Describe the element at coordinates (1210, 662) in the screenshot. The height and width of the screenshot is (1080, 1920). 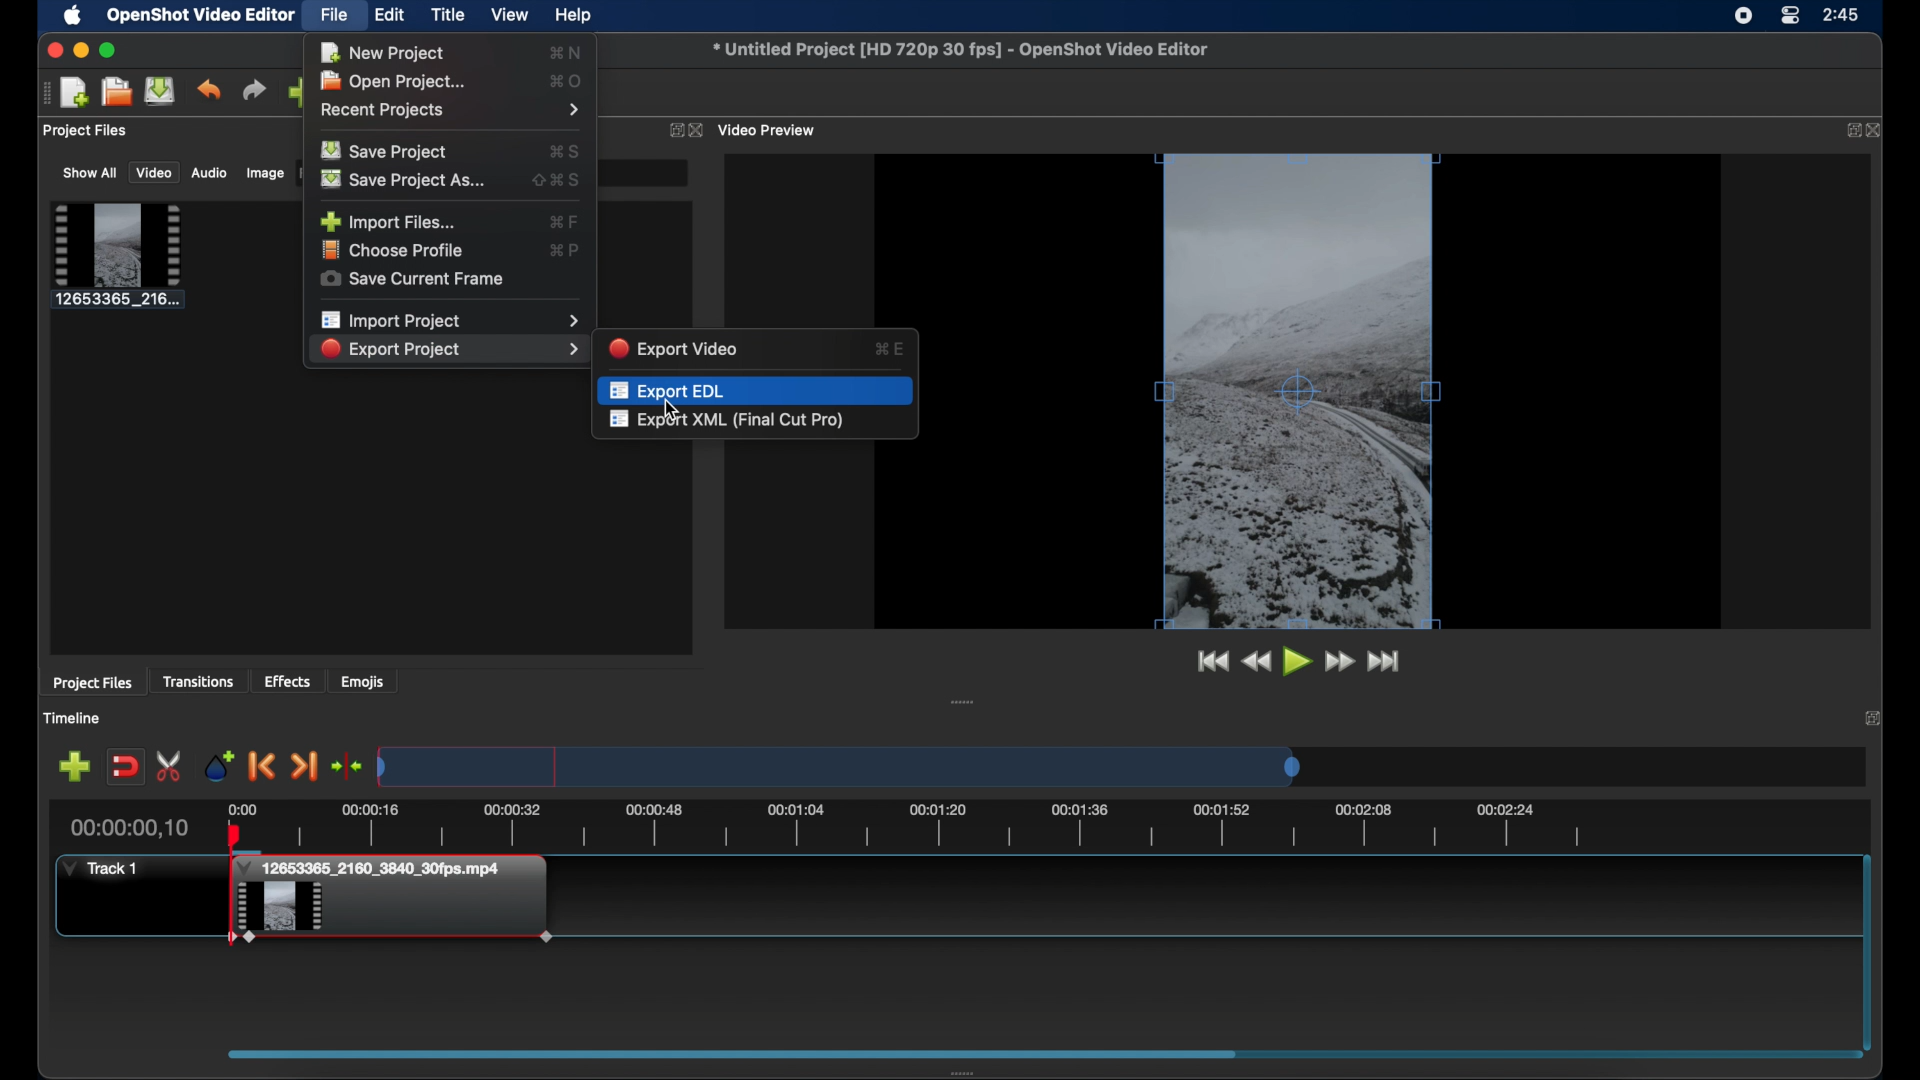
I see `jump to start` at that location.